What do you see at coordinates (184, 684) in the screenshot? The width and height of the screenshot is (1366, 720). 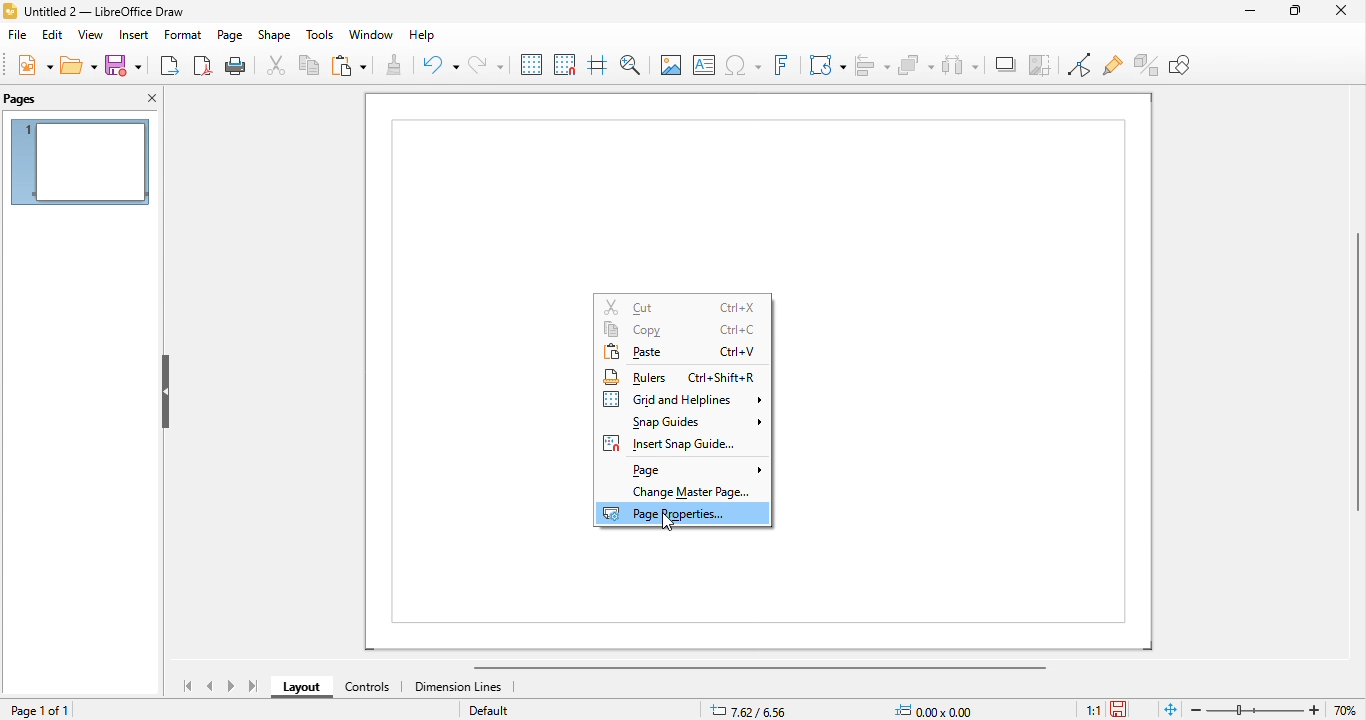 I see `first page` at bounding box center [184, 684].